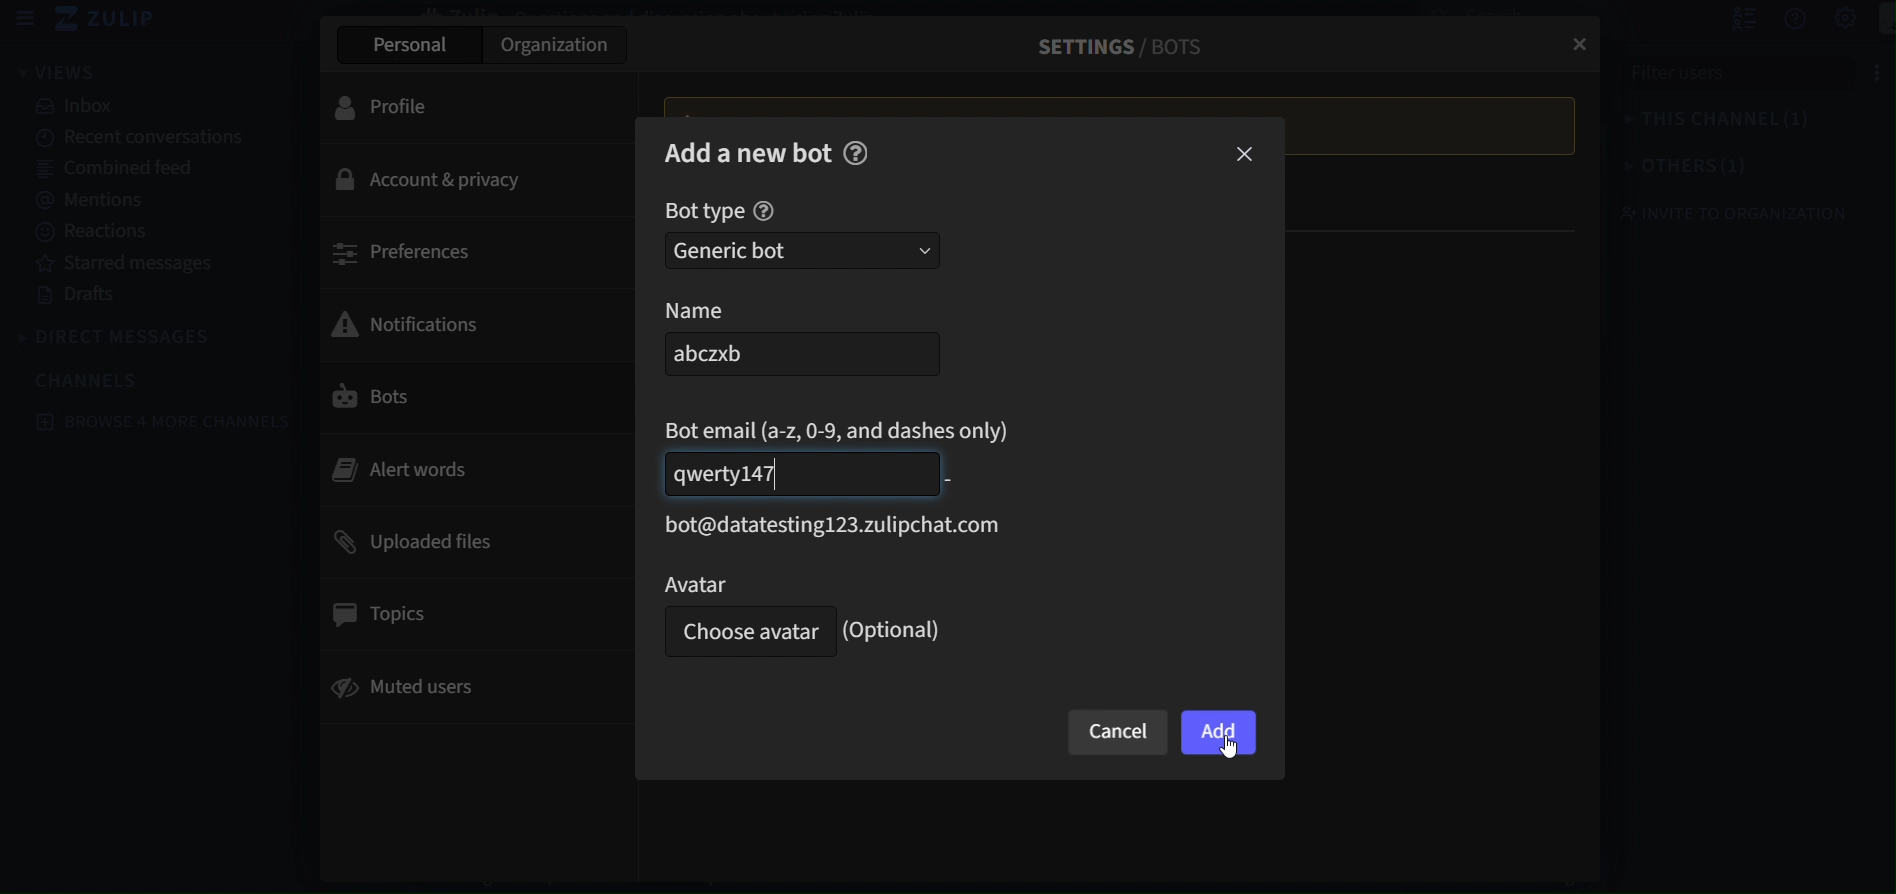 Image resolution: width=1896 pixels, height=894 pixels. Describe the element at coordinates (143, 140) in the screenshot. I see `recent conversations` at that location.